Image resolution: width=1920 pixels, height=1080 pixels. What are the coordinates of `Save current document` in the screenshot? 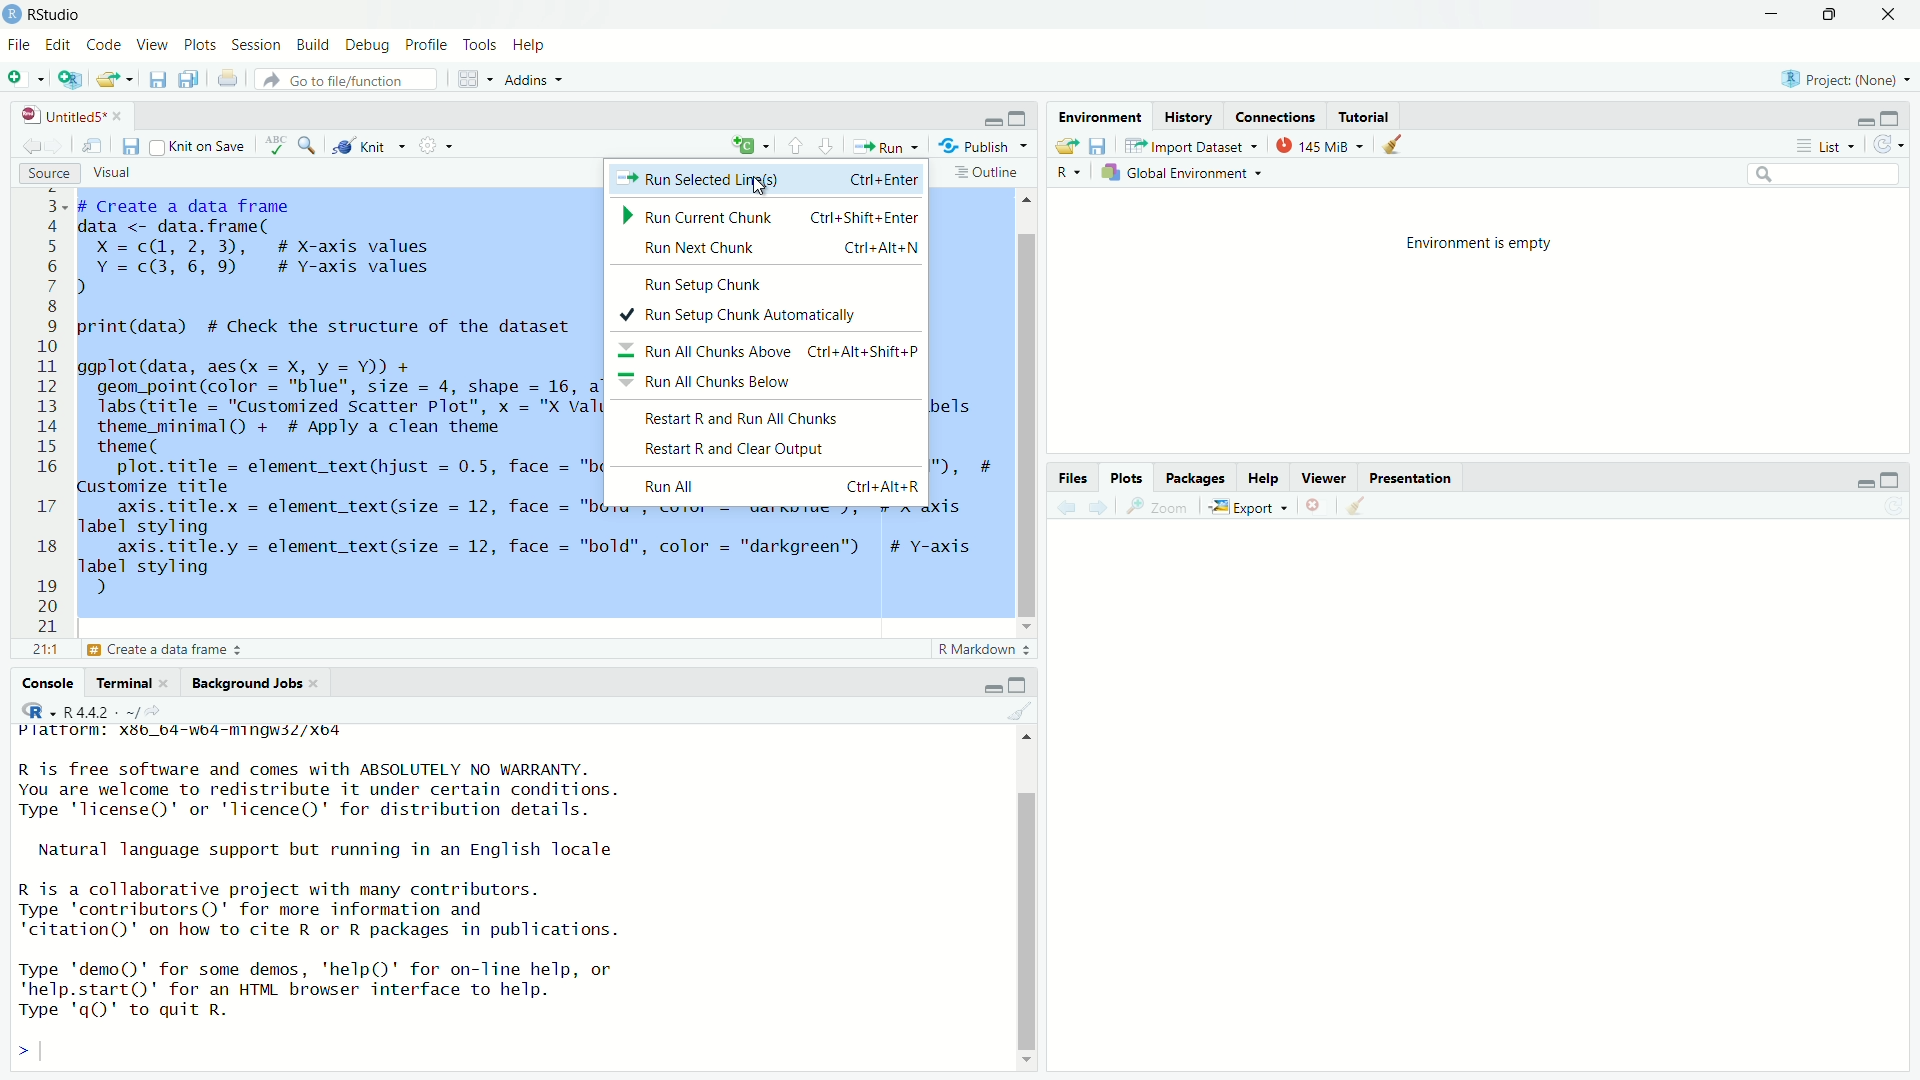 It's located at (158, 79).